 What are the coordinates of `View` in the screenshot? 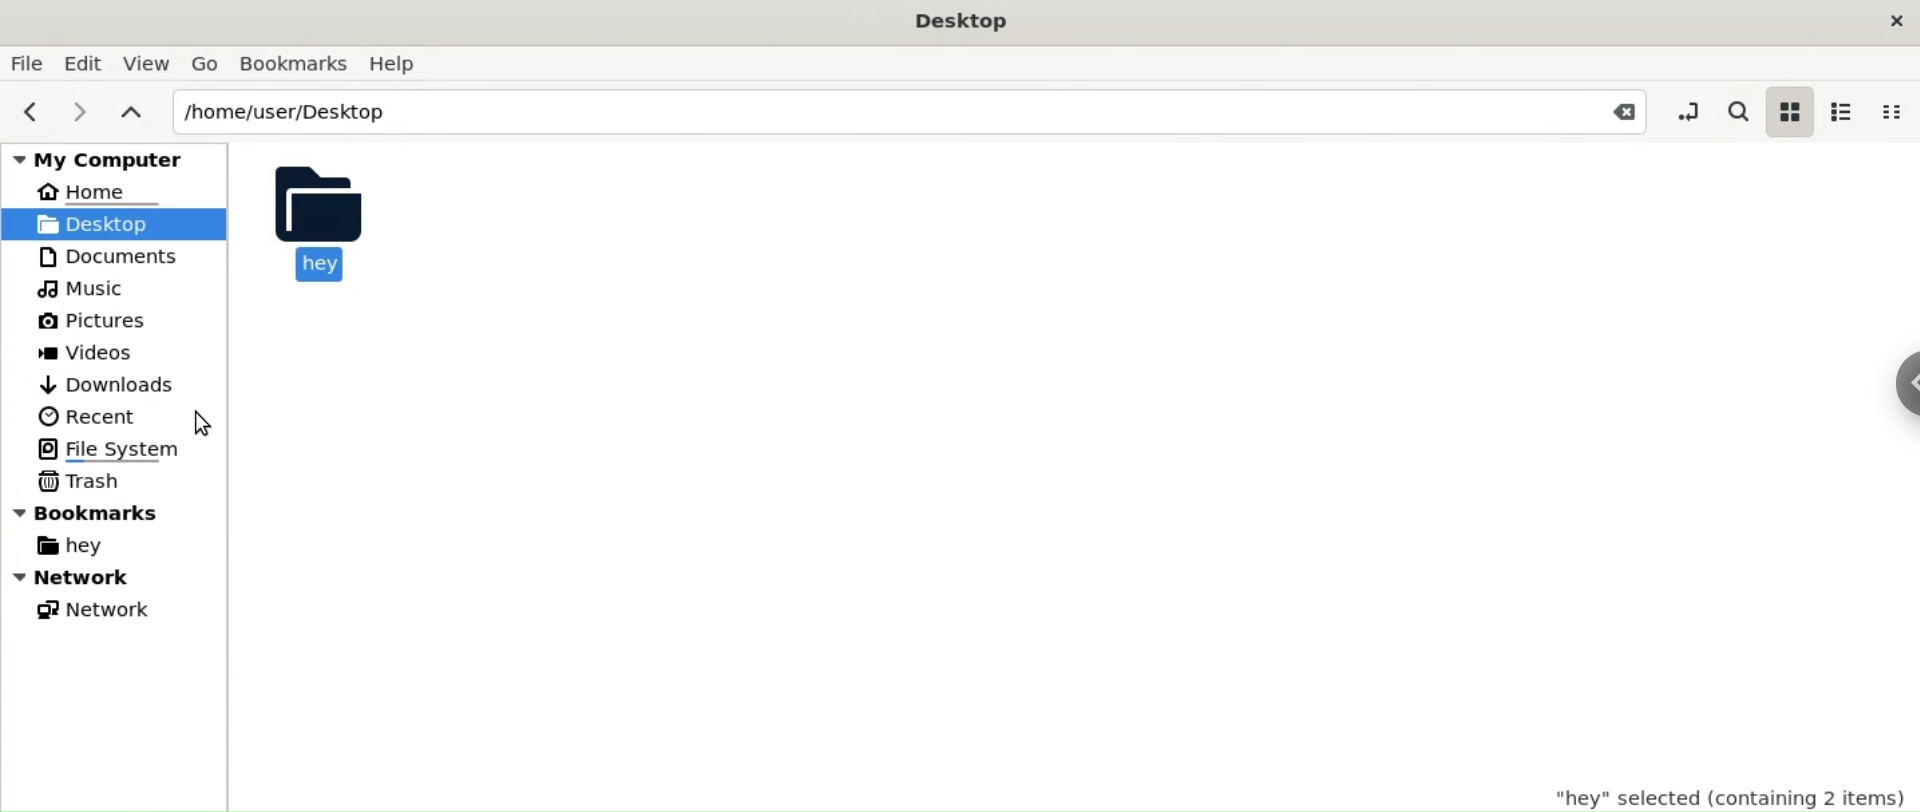 It's located at (147, 63).